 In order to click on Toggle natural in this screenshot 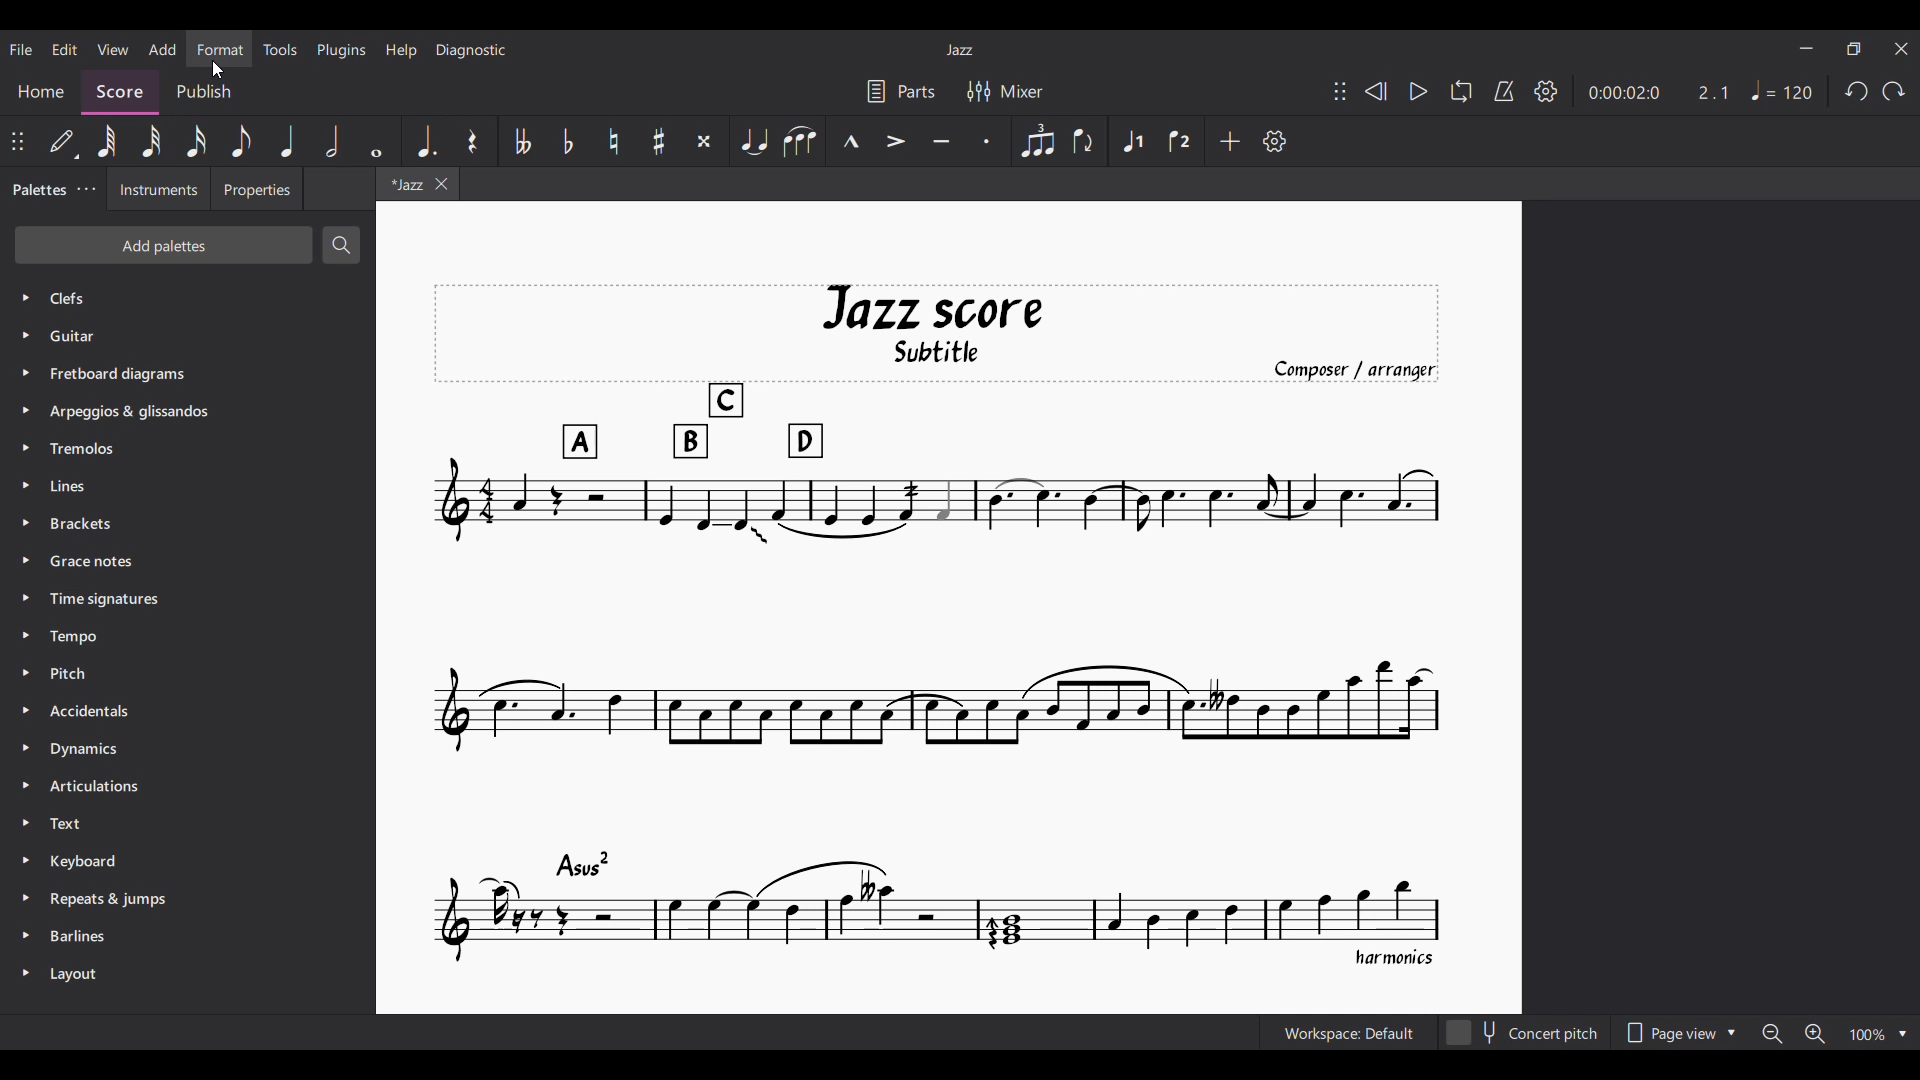, I will do `click(614, 141)`.